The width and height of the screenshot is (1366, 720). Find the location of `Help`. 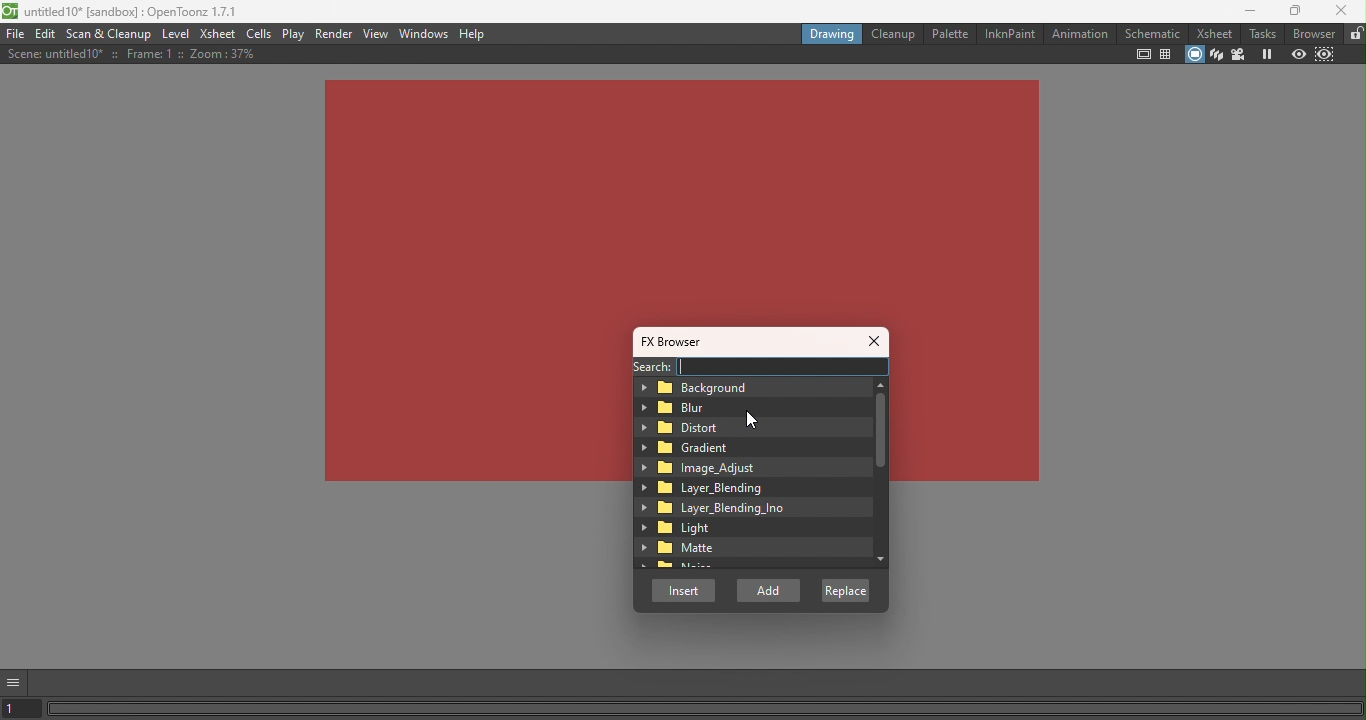

Help is located at coordinates (472, 34).